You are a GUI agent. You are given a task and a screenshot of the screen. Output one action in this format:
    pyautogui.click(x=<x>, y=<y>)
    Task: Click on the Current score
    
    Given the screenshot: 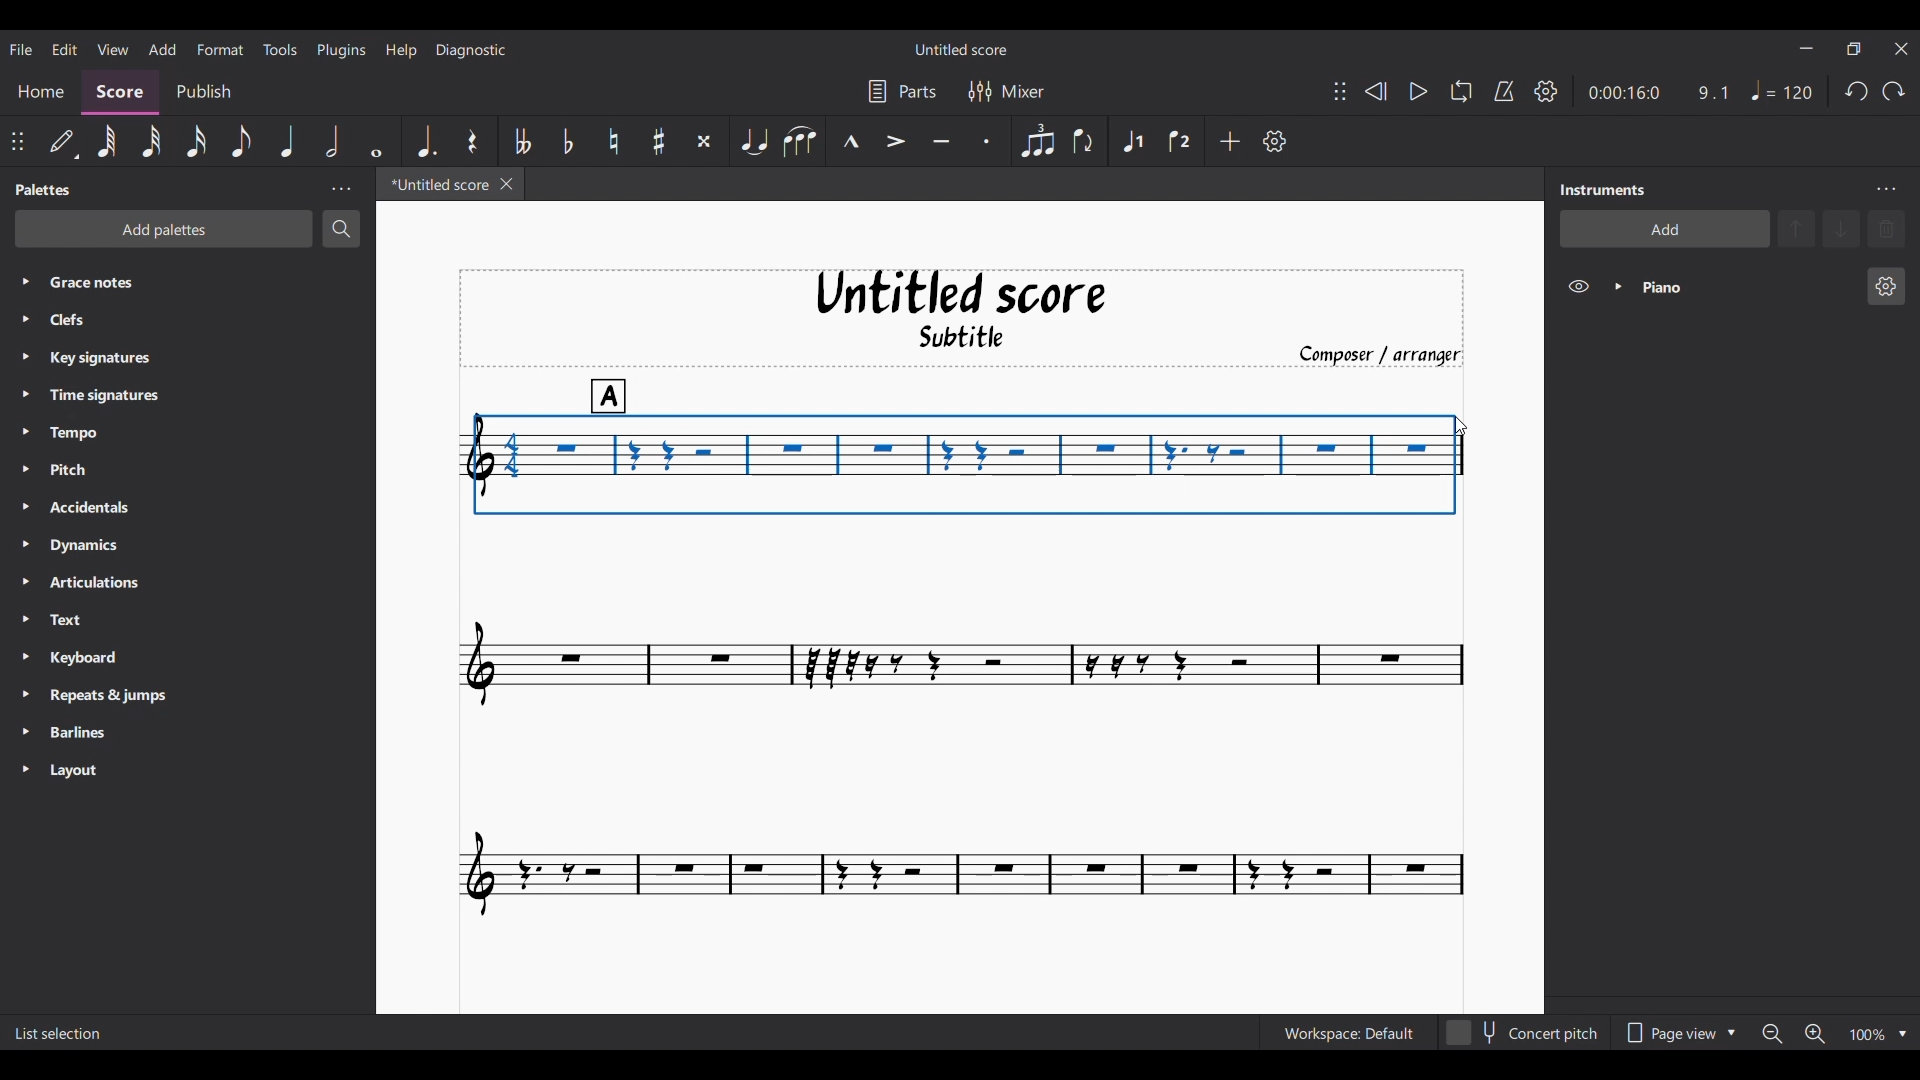 What is the action you would take?
    pyautogui.click(x=963, y=734)
    